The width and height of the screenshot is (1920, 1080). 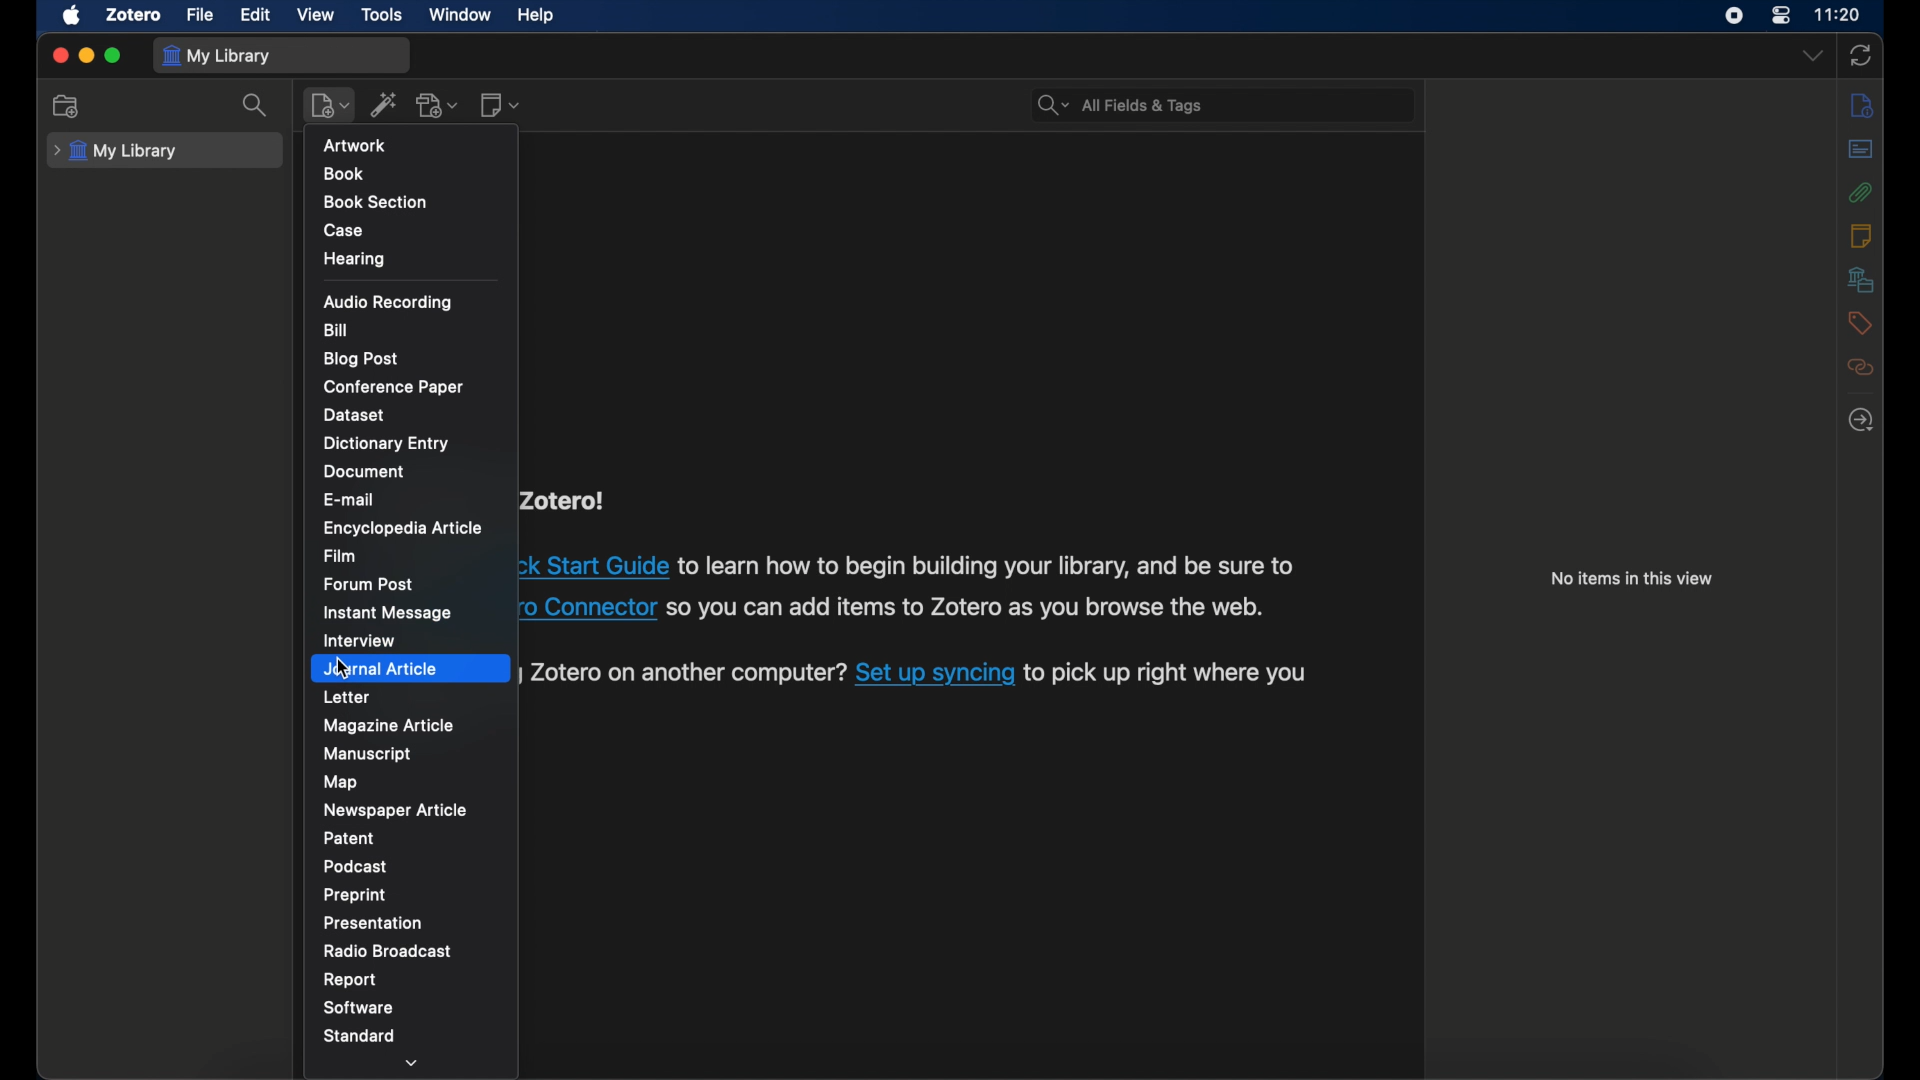 What do you see at coordinates (500, 105) in the screenshot?
I see `add note` at bounding box center [500, 105].